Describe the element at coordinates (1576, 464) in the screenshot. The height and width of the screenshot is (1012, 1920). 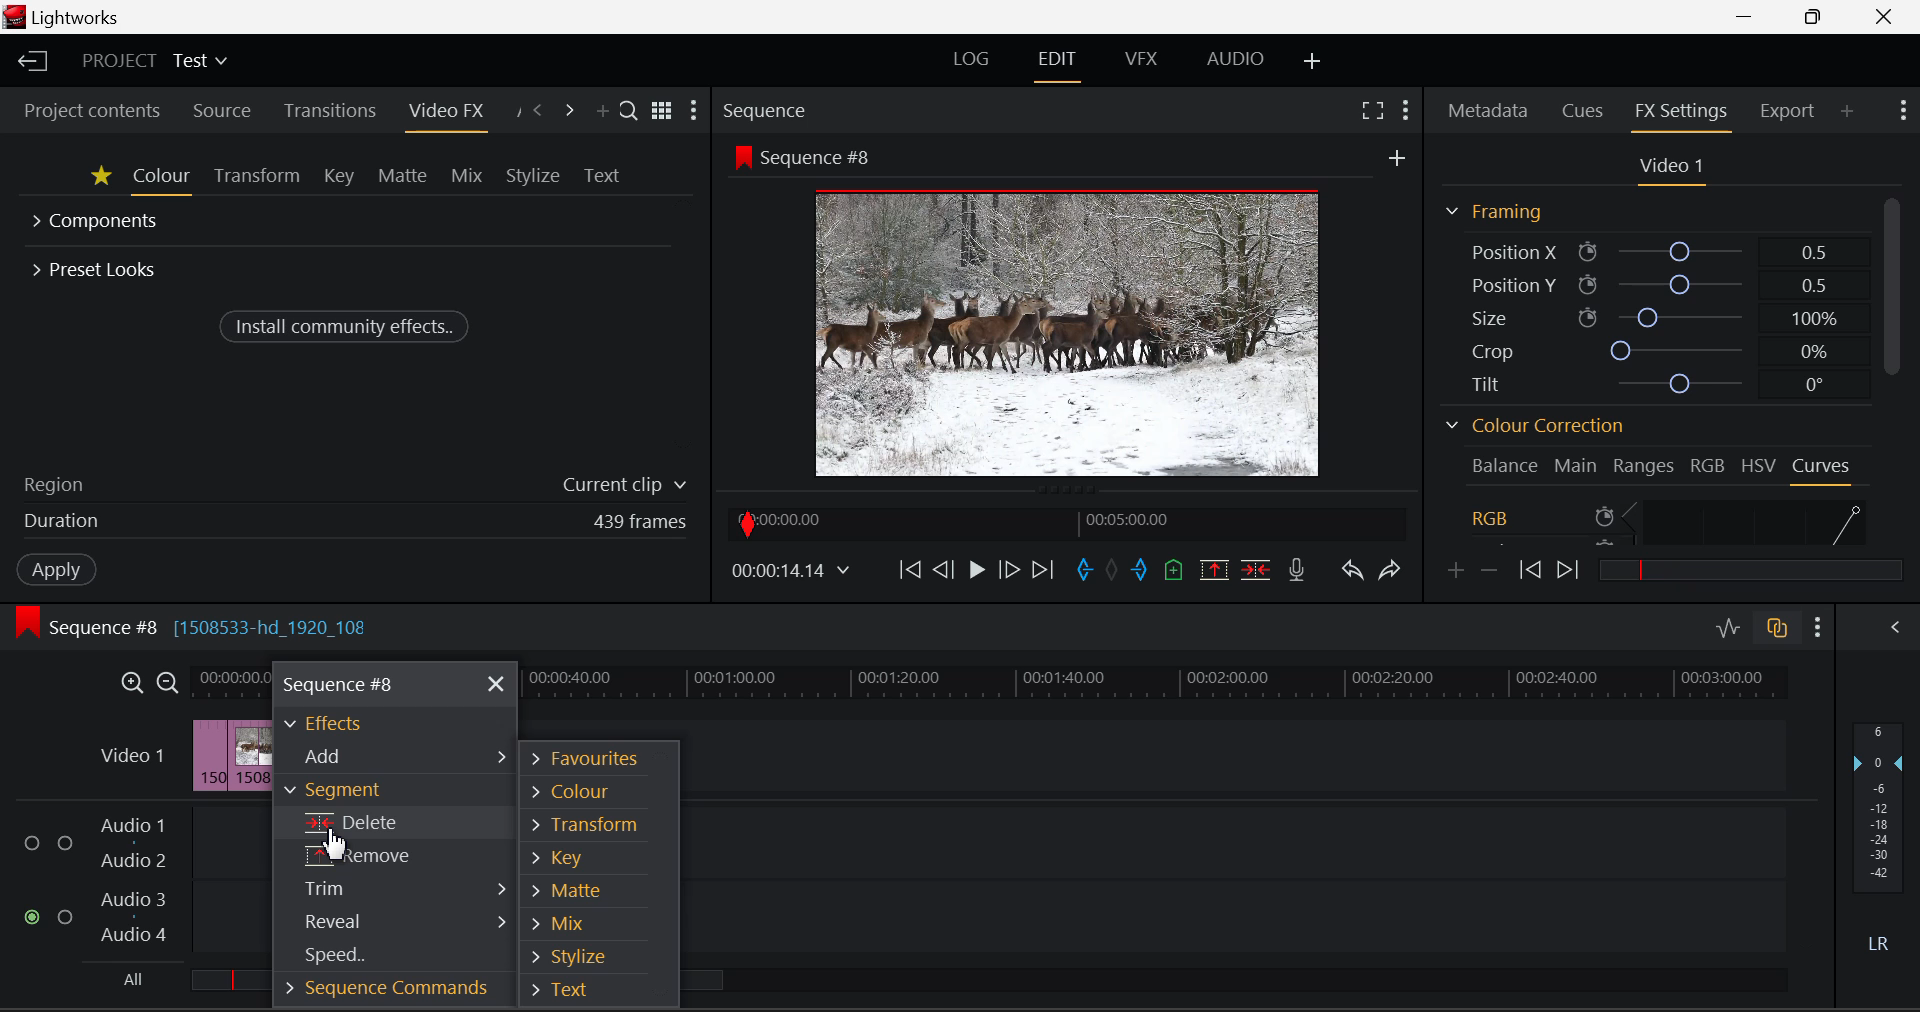
I see `Main` at that location.